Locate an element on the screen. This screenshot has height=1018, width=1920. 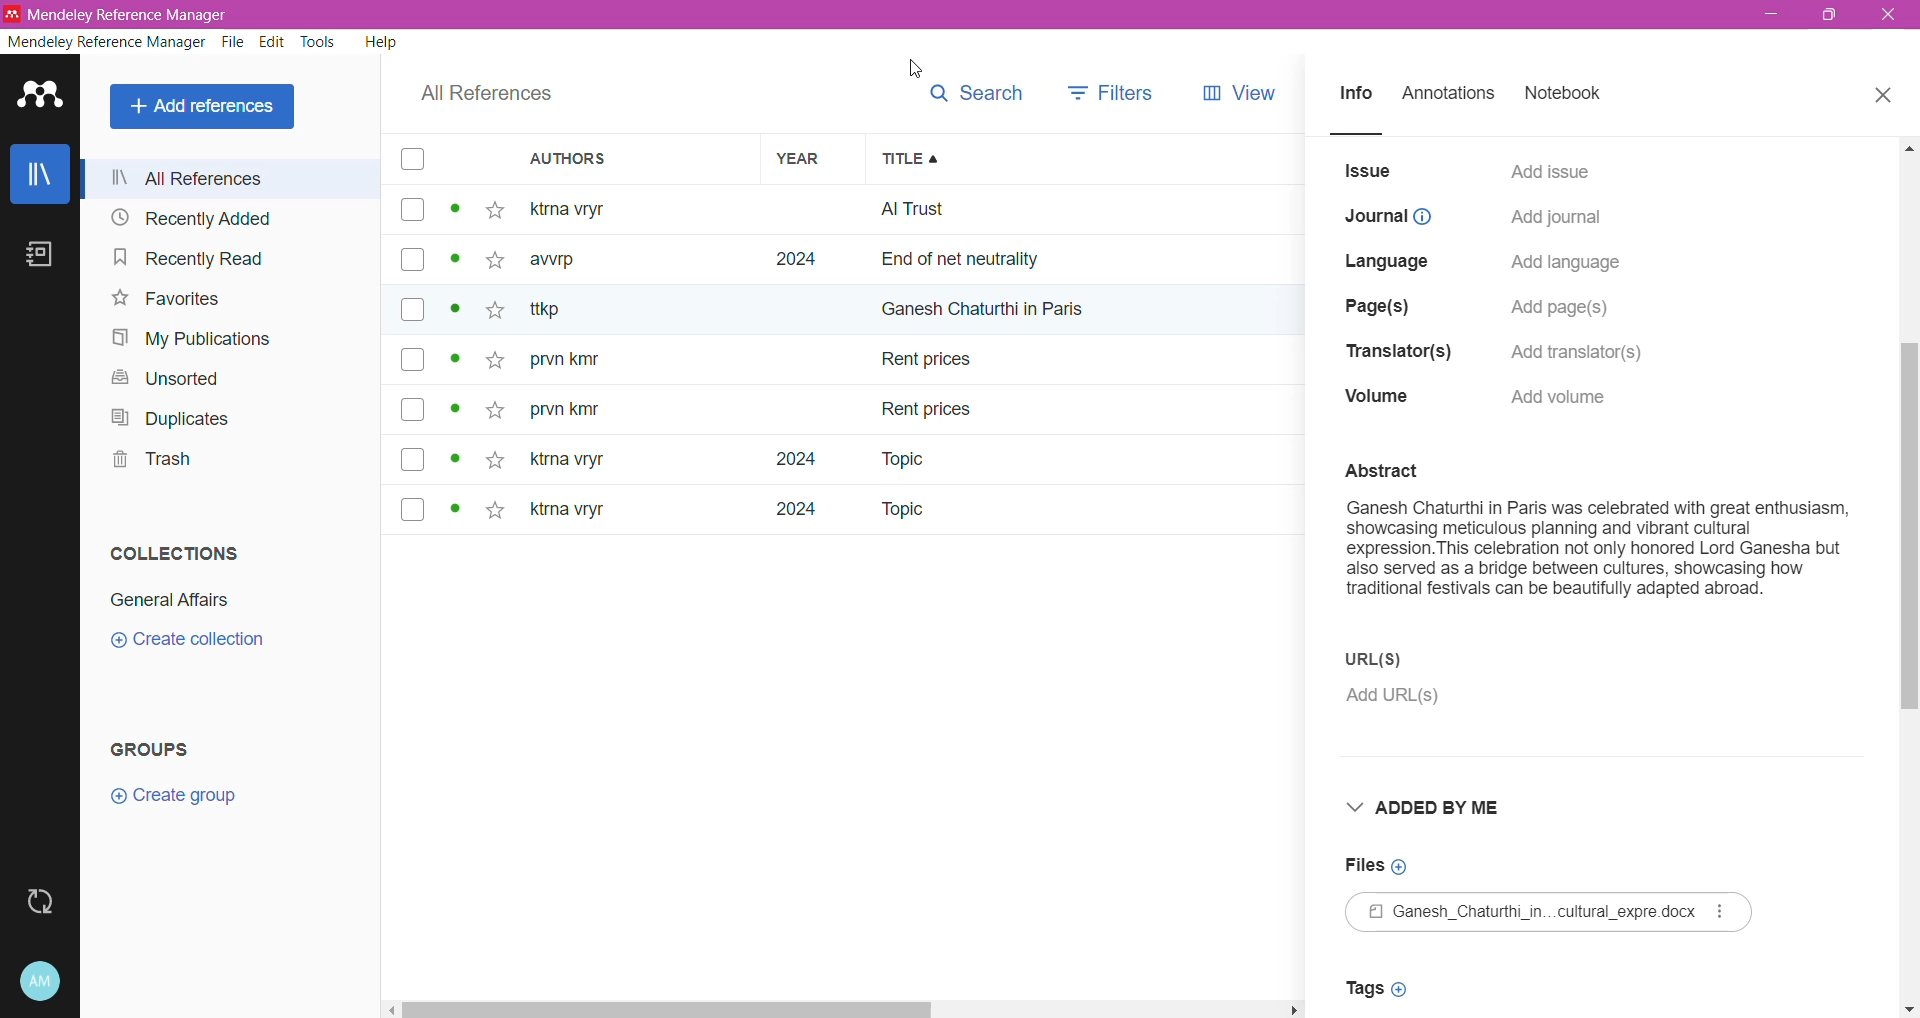
Edit is located at coordinates (273, 43).